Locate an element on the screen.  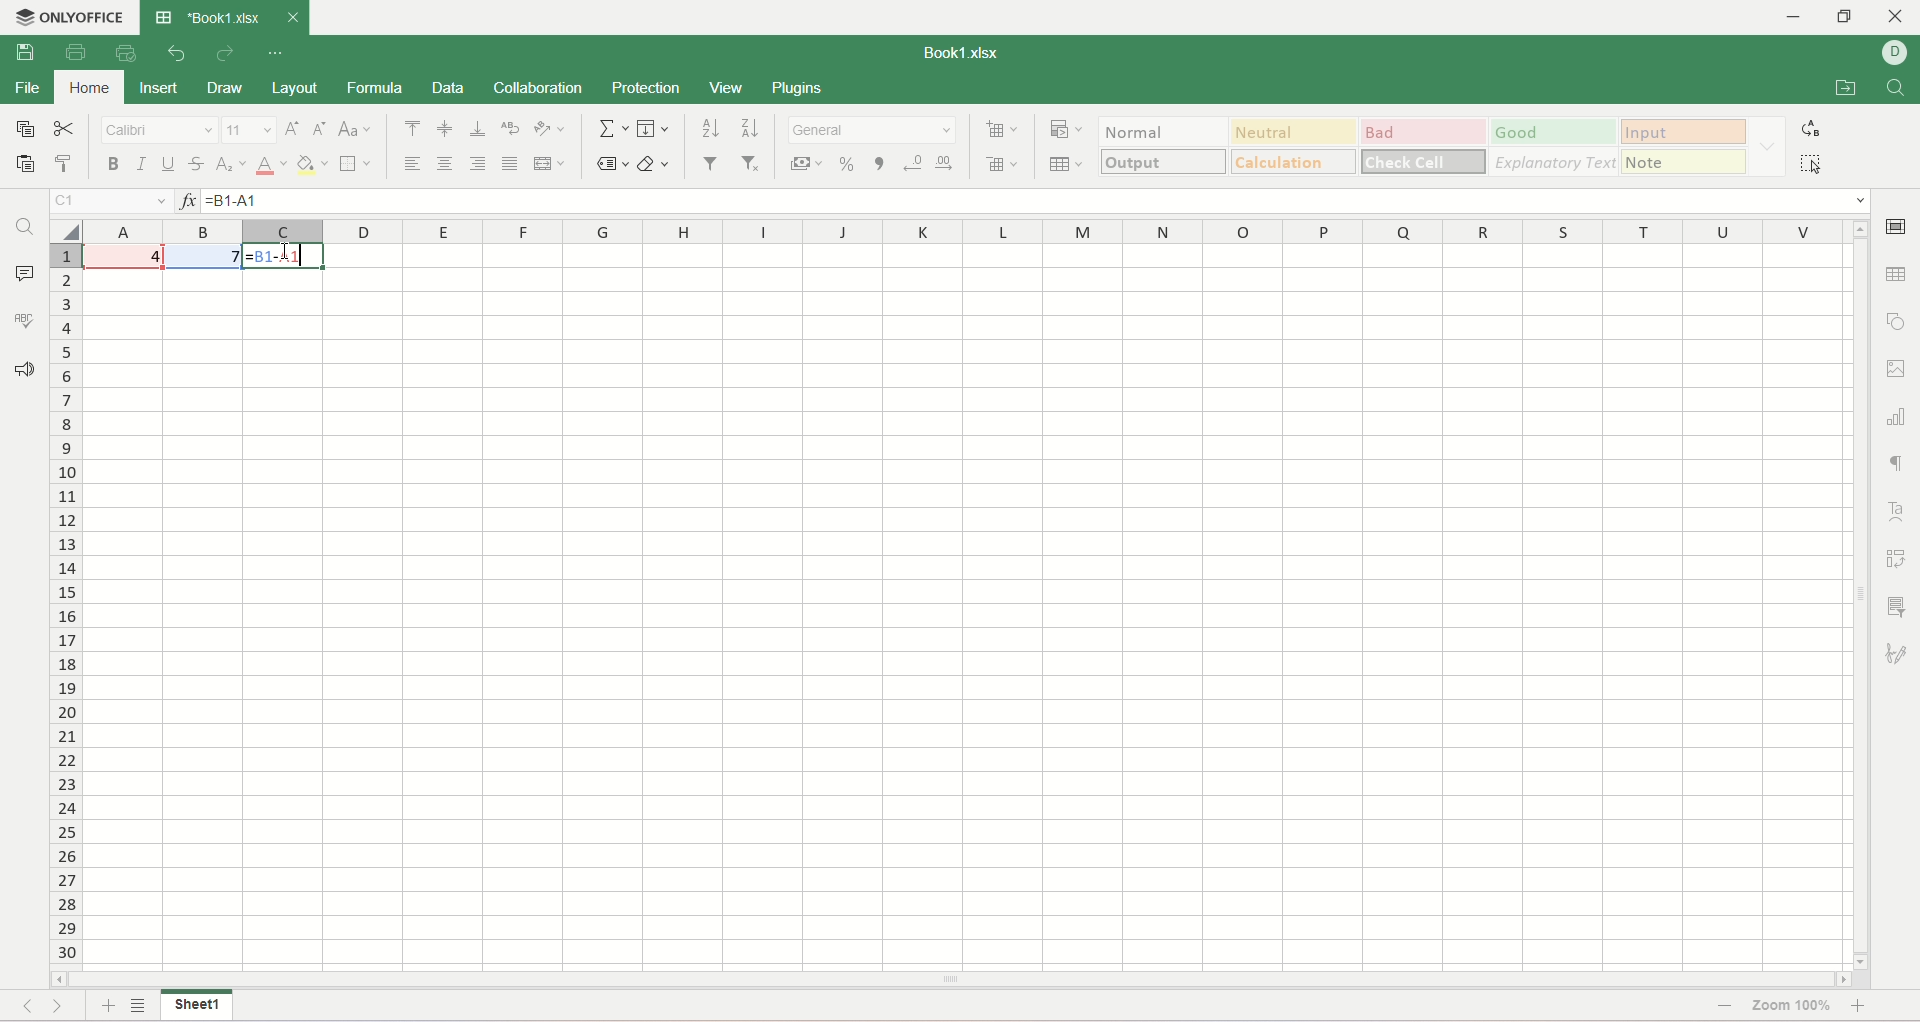
sort ascending is located at coordinates (709, 128).